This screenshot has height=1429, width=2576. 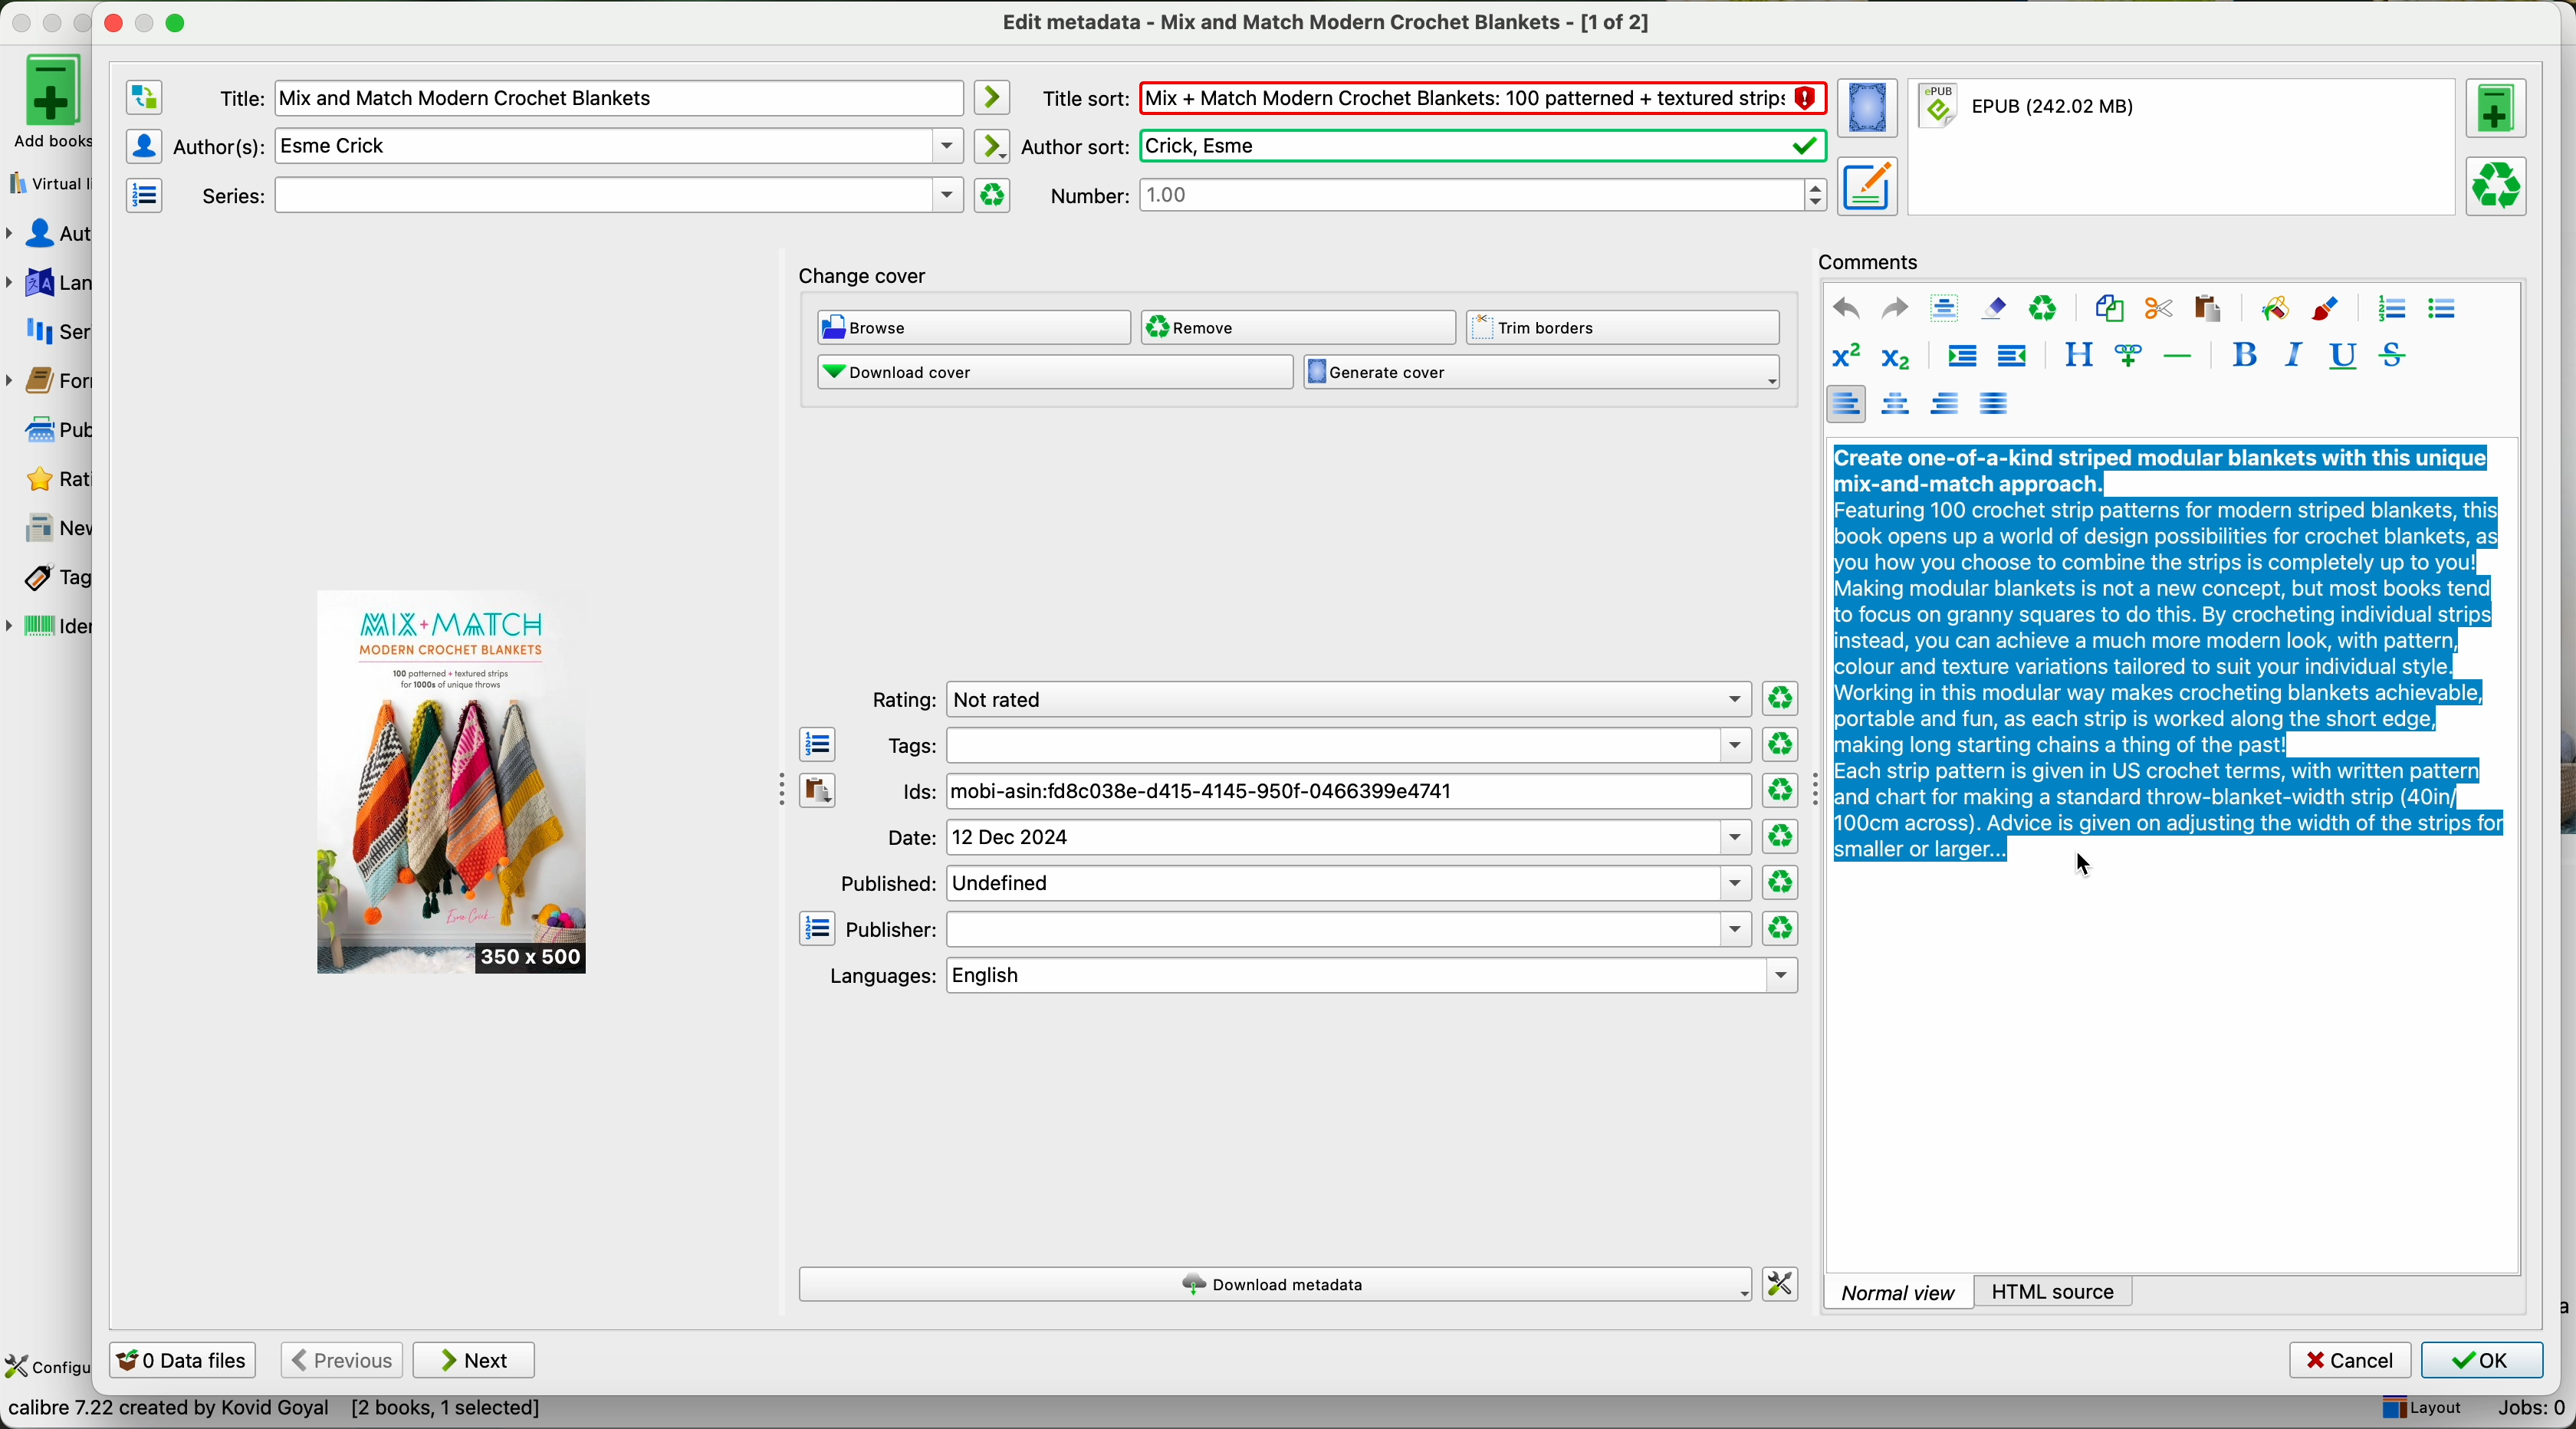 I want to click on align left, so click(x=1845, y=403).